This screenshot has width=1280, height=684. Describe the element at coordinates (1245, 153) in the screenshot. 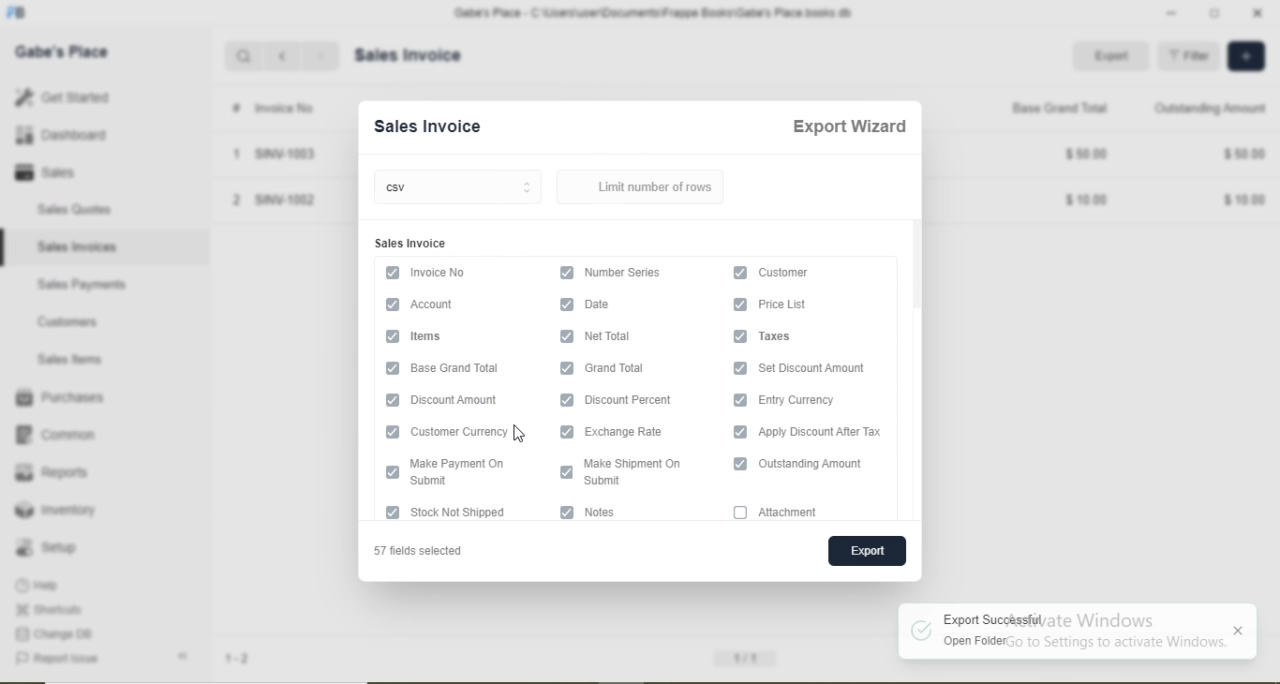

I see `$5000` at that location.